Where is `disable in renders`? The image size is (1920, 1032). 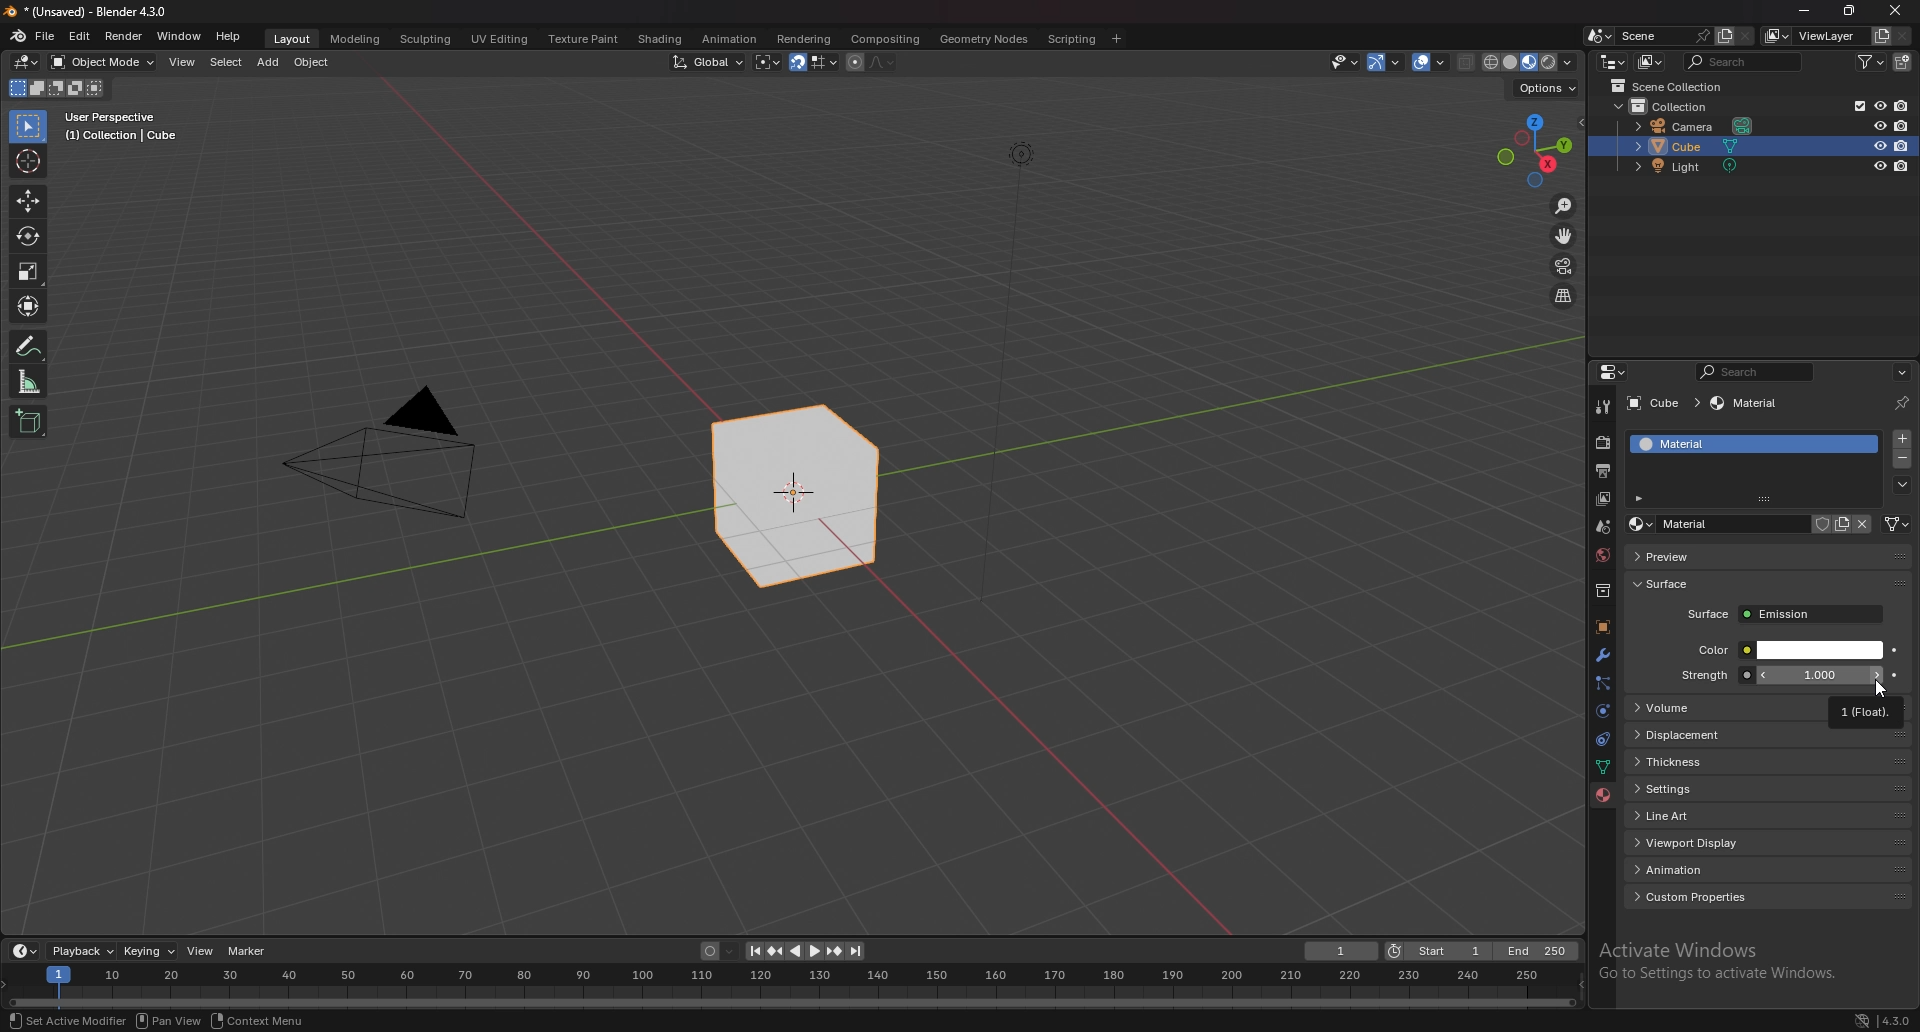
disable in renders is located at coordinates (1902, 106).